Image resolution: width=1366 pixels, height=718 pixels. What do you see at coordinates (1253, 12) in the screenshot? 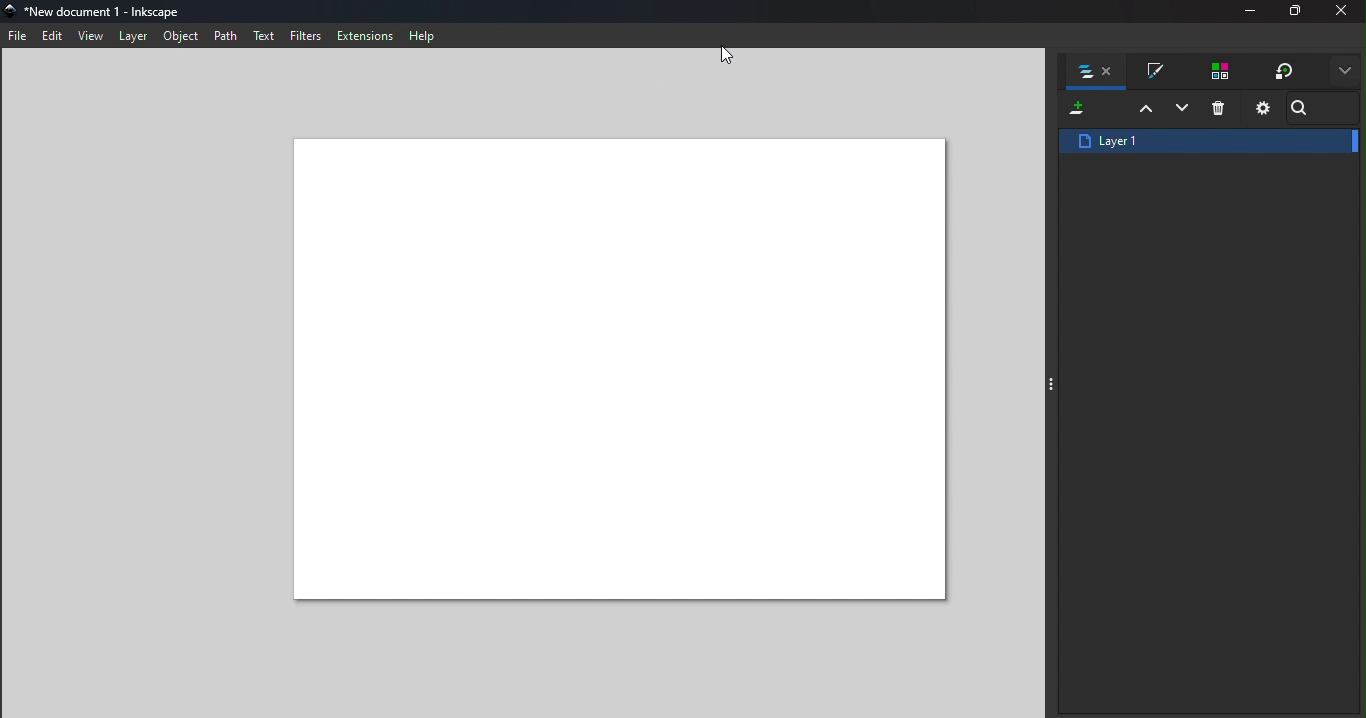
I see `Minimize` at bounding box center [1253, 12].